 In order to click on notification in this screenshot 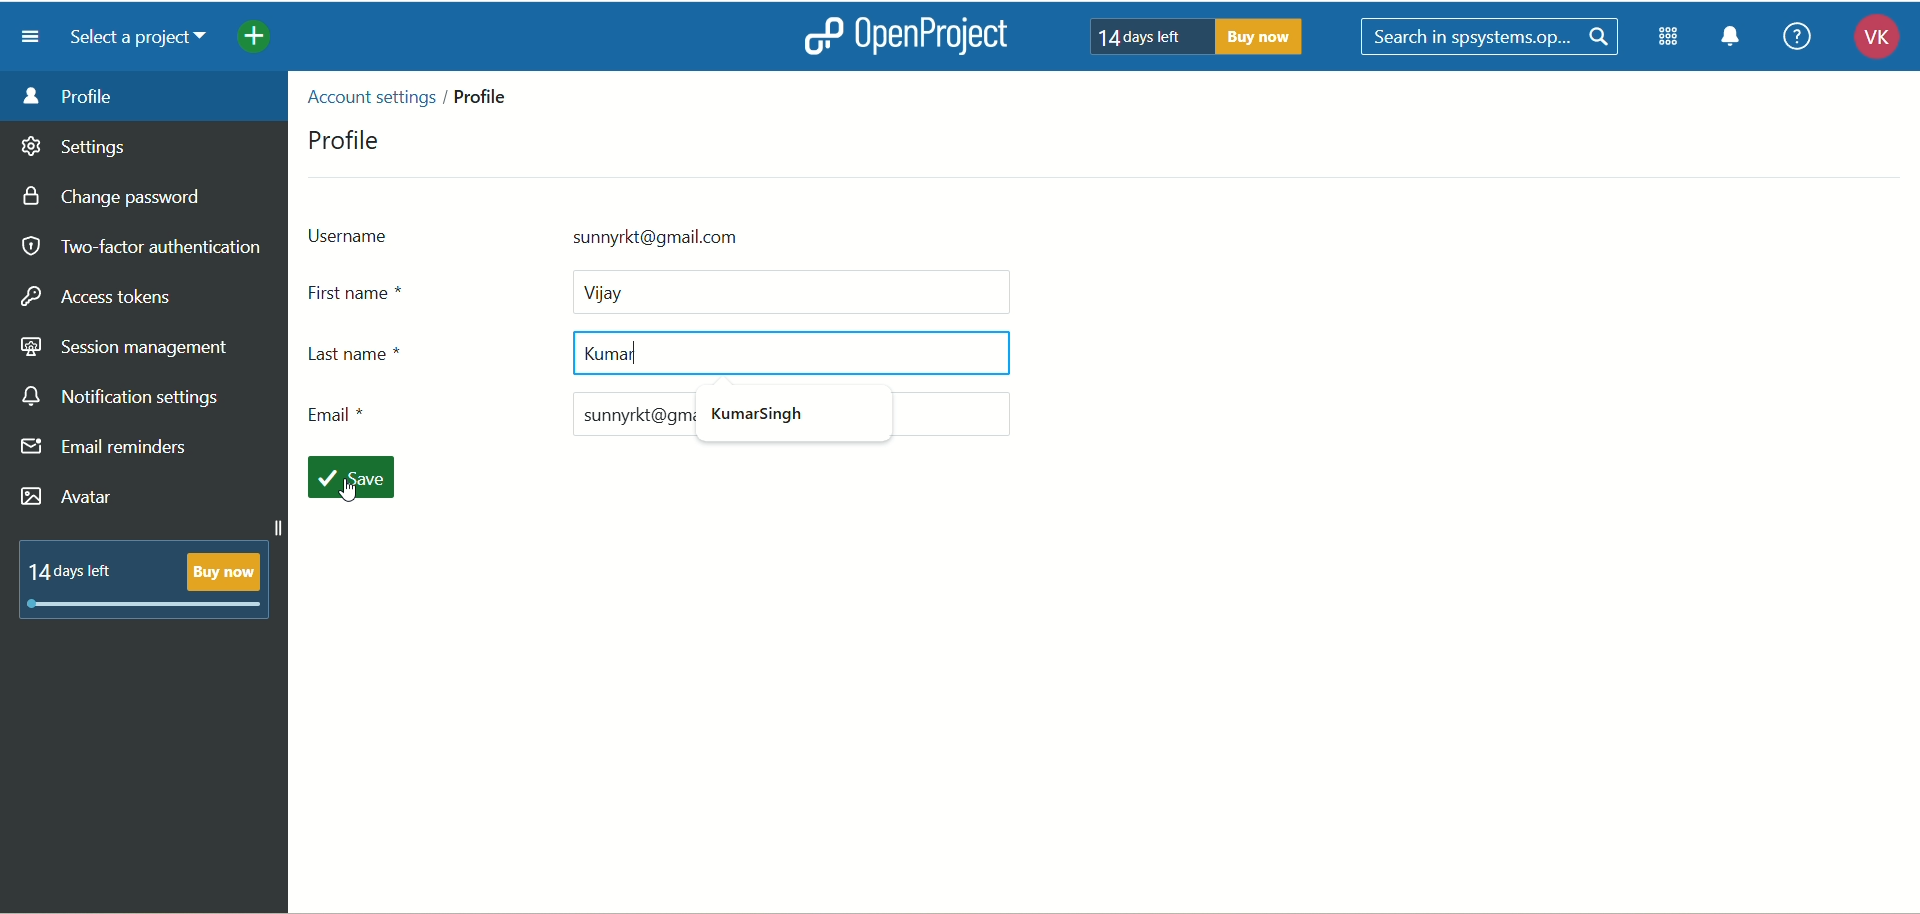, I will do `click(1738, 40)`.